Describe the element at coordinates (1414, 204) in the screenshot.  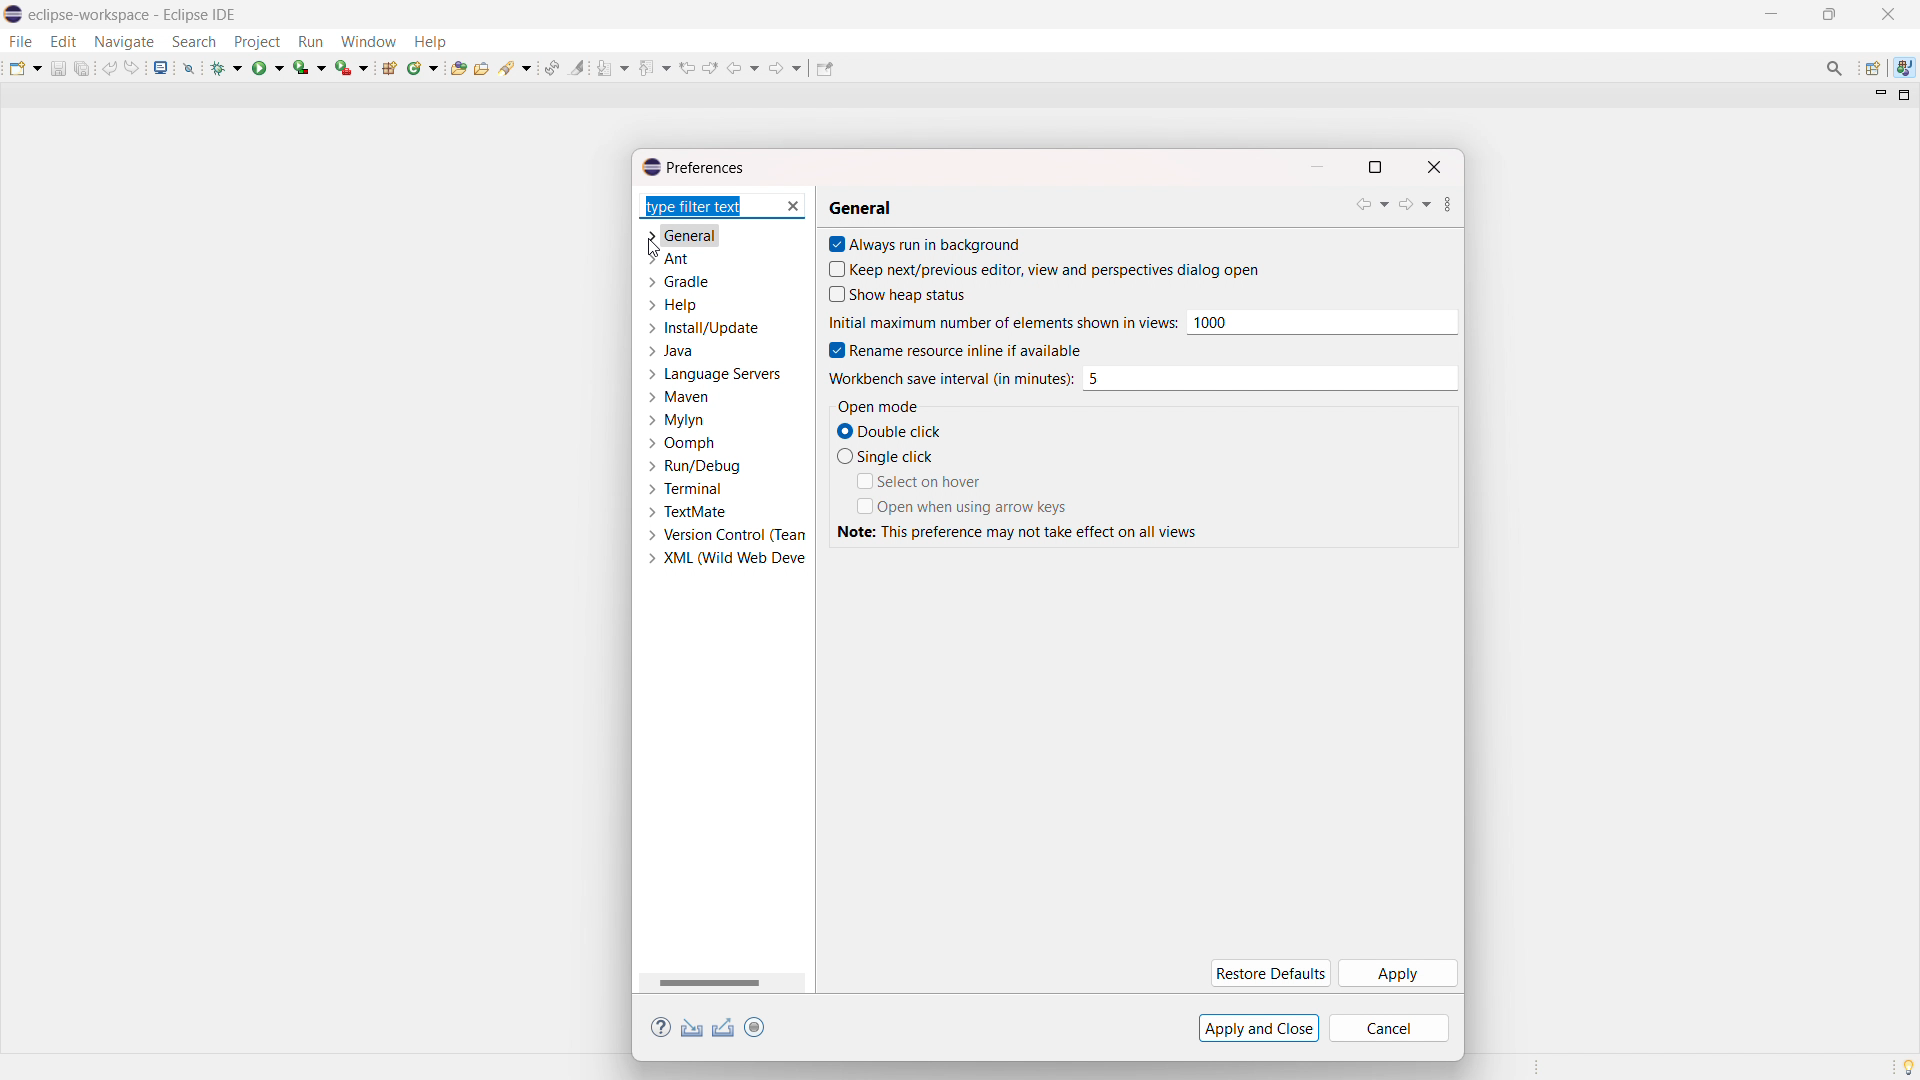
I see `forward` at that location.